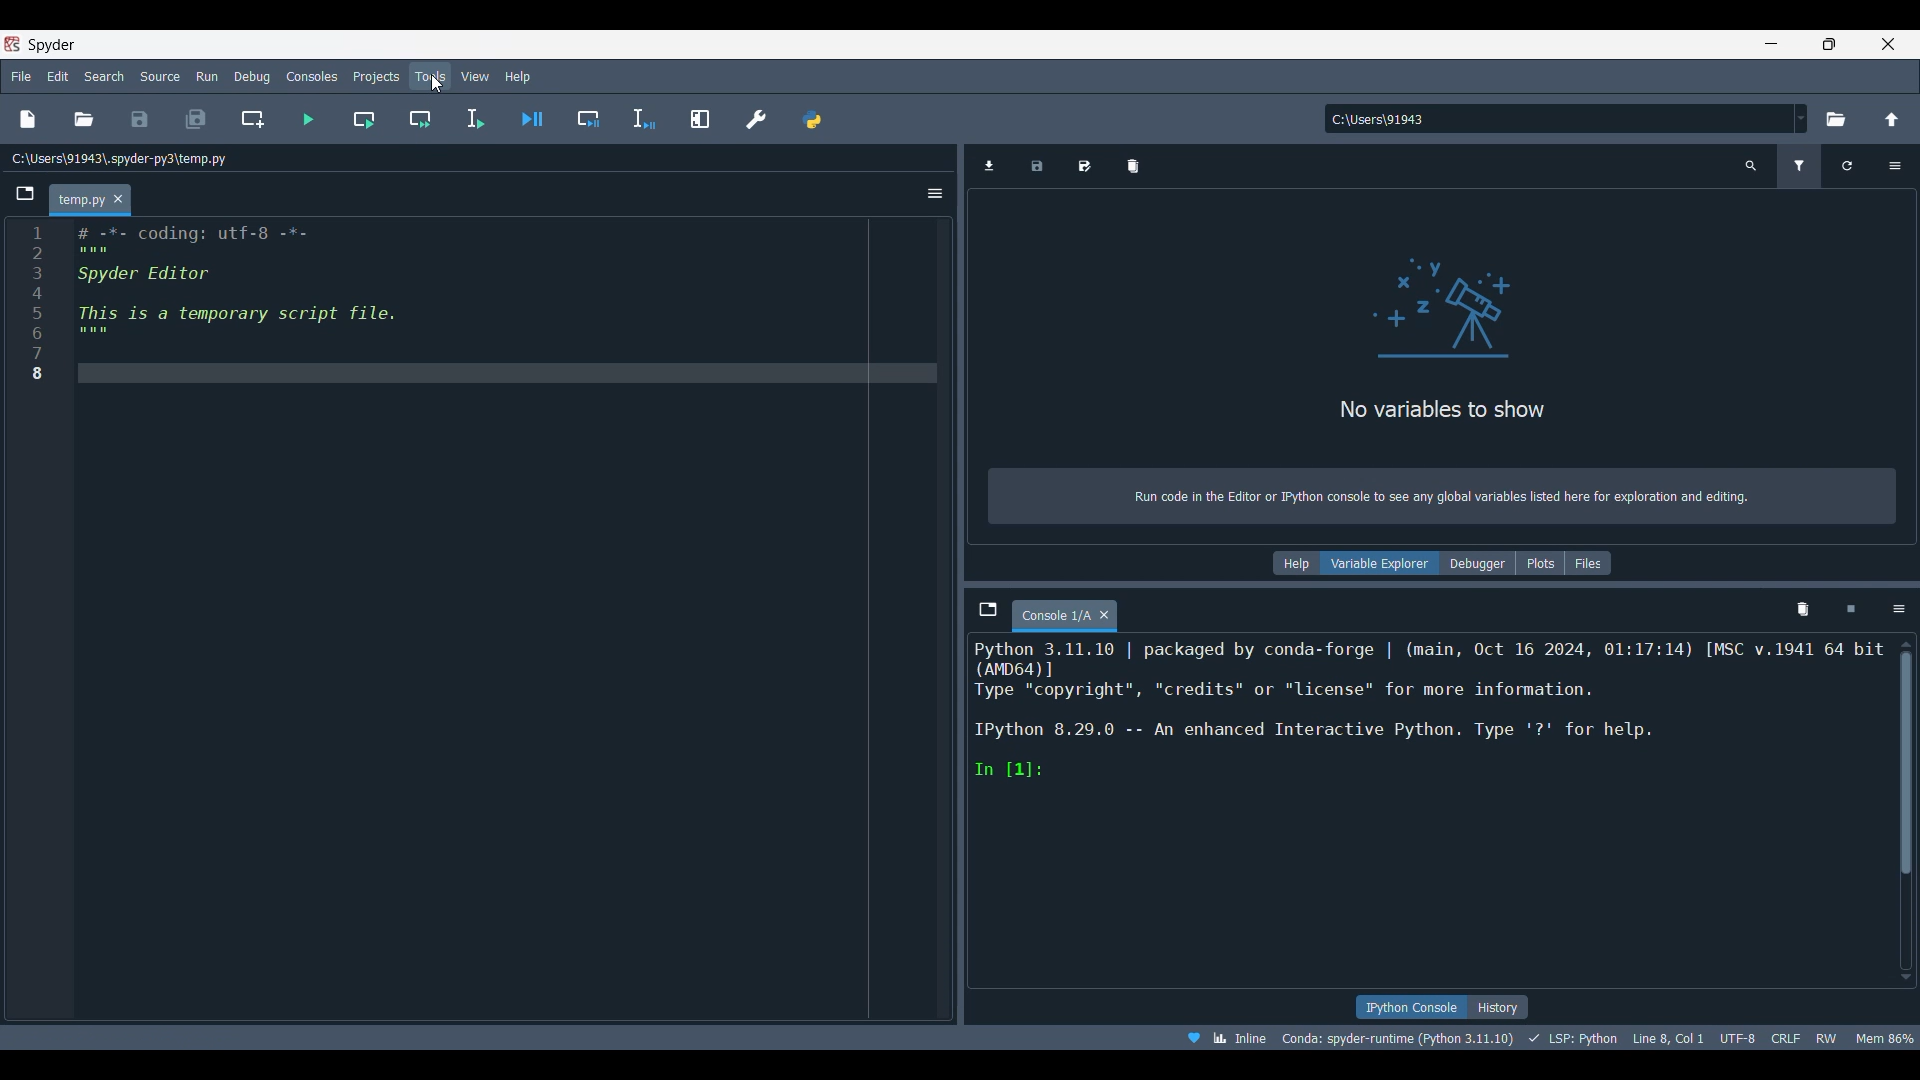 The image size is (1920, 1080). What do you see at coordinates (105, 76) in the screenshot?
I see `Search menu` at bounding box center [105, 76].